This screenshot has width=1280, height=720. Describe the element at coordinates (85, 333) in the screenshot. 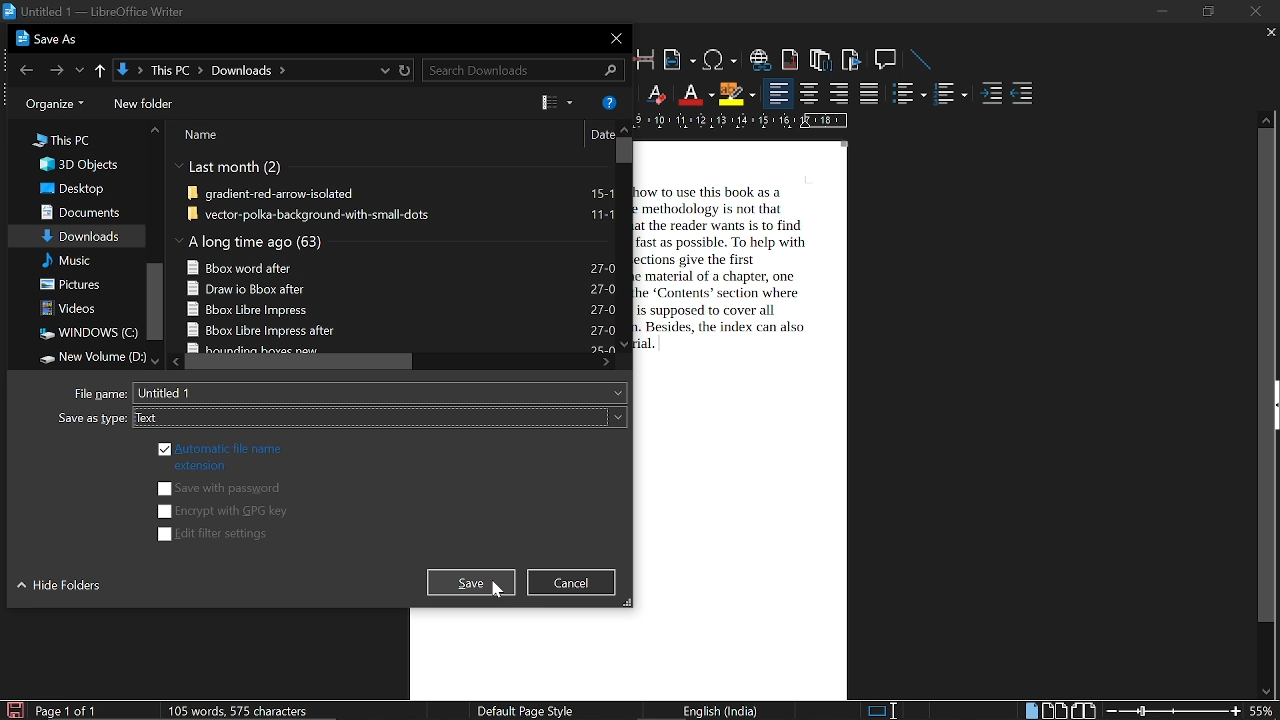

I see `WINDOWS (C)` at that location.